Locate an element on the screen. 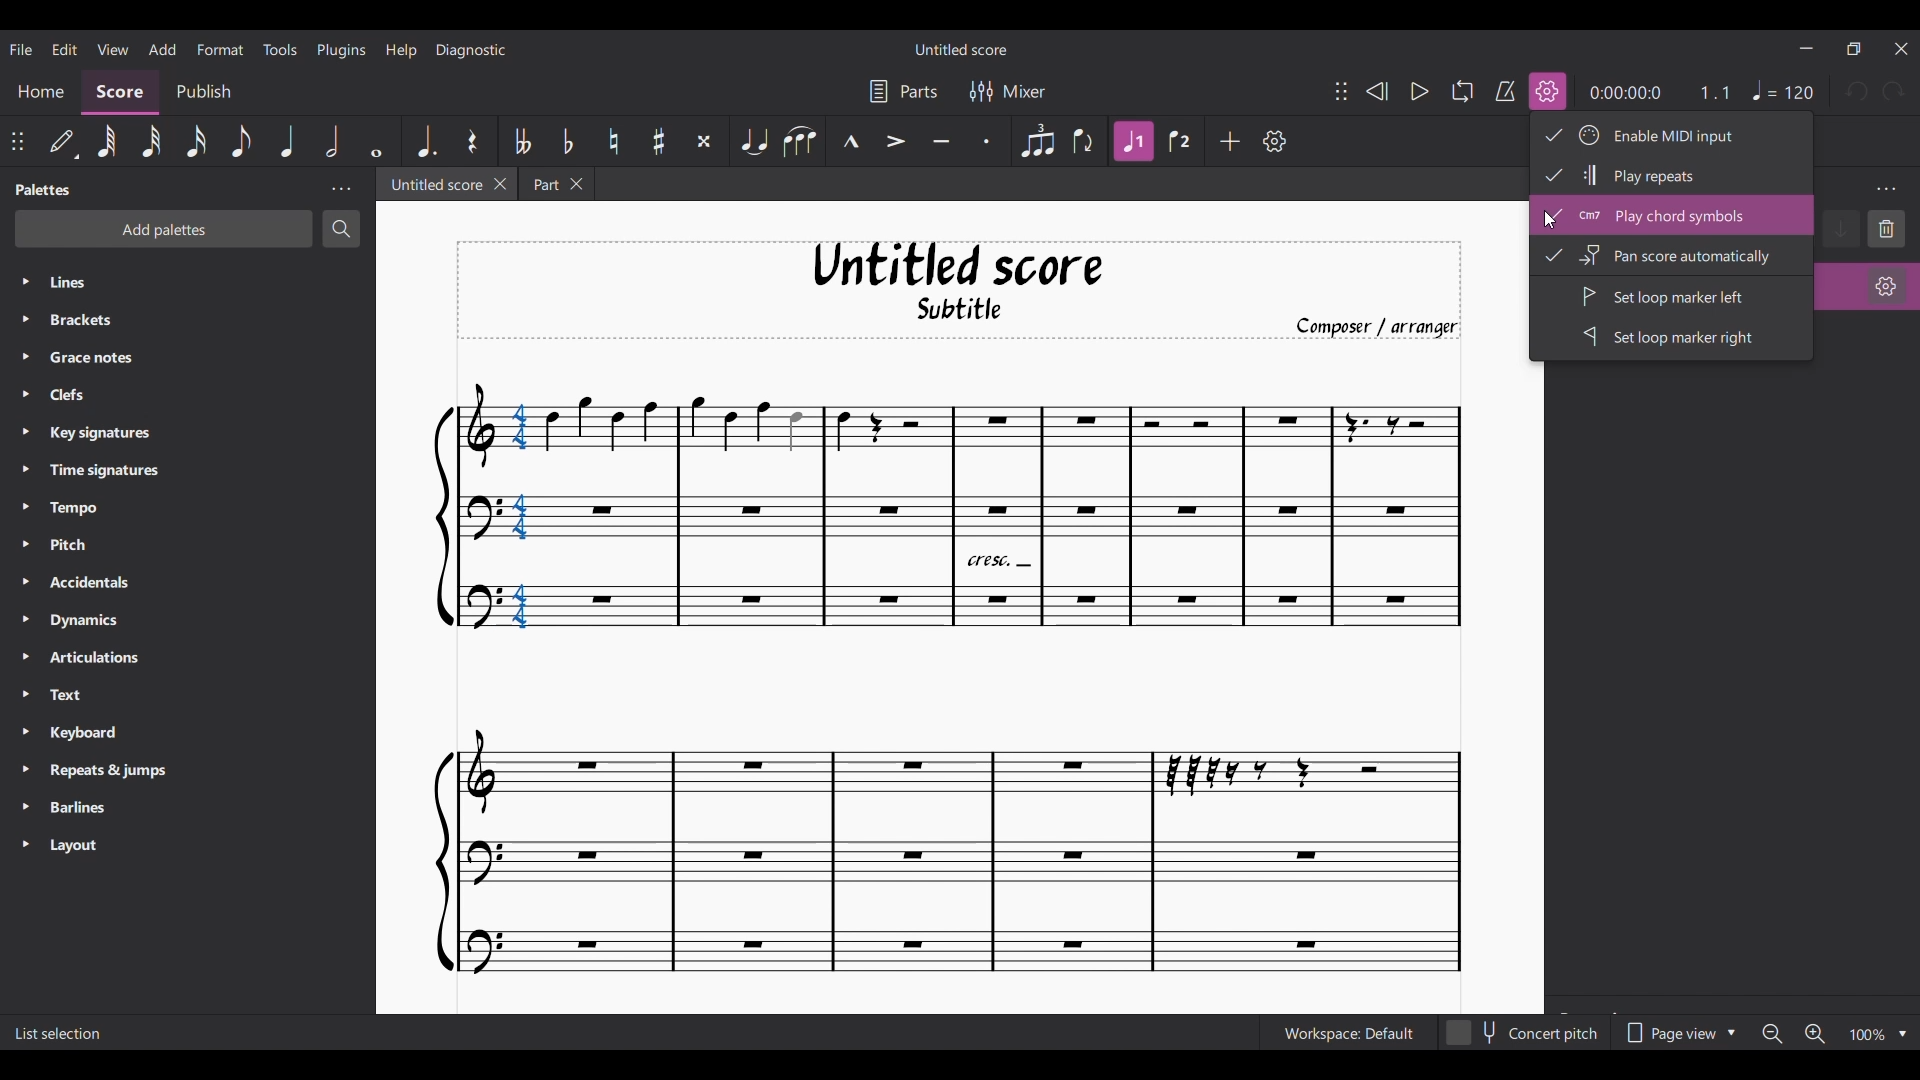 This screenshot has width=1920, height=1080. Diagnostic menu is located at coordinates (471, 50).